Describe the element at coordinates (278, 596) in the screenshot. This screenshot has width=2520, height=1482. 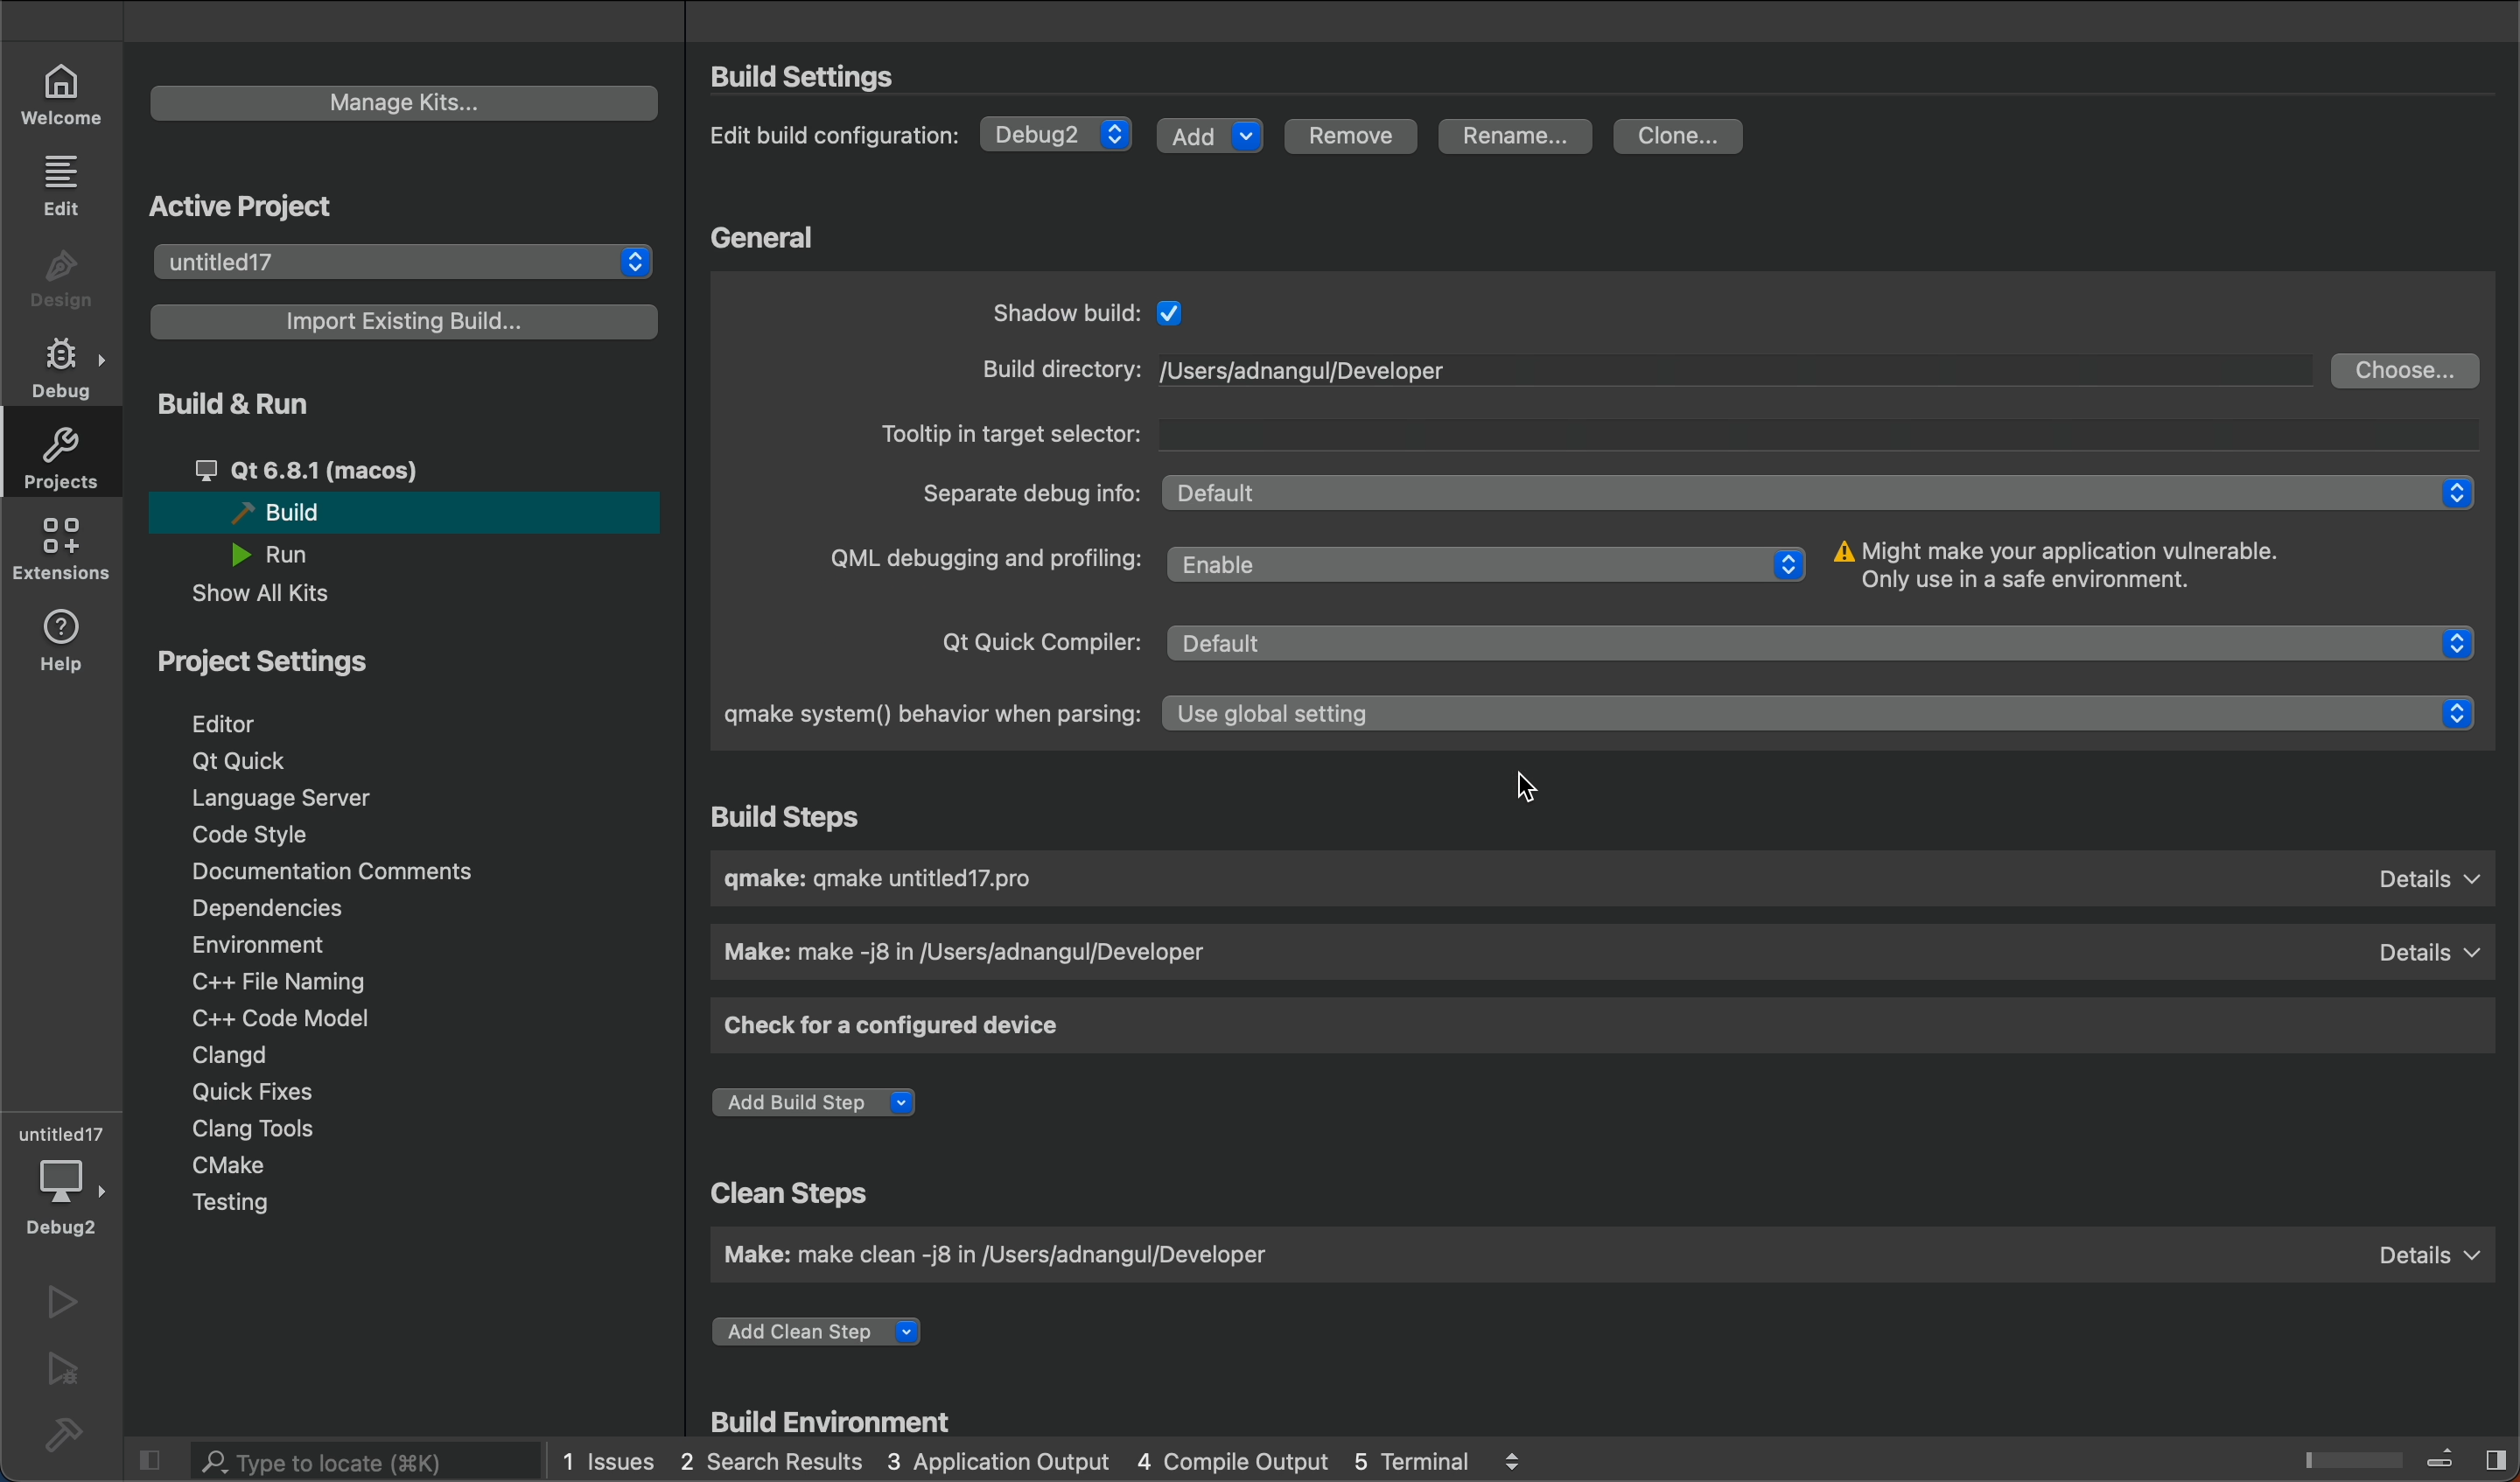
I see `show all kits` at that location.